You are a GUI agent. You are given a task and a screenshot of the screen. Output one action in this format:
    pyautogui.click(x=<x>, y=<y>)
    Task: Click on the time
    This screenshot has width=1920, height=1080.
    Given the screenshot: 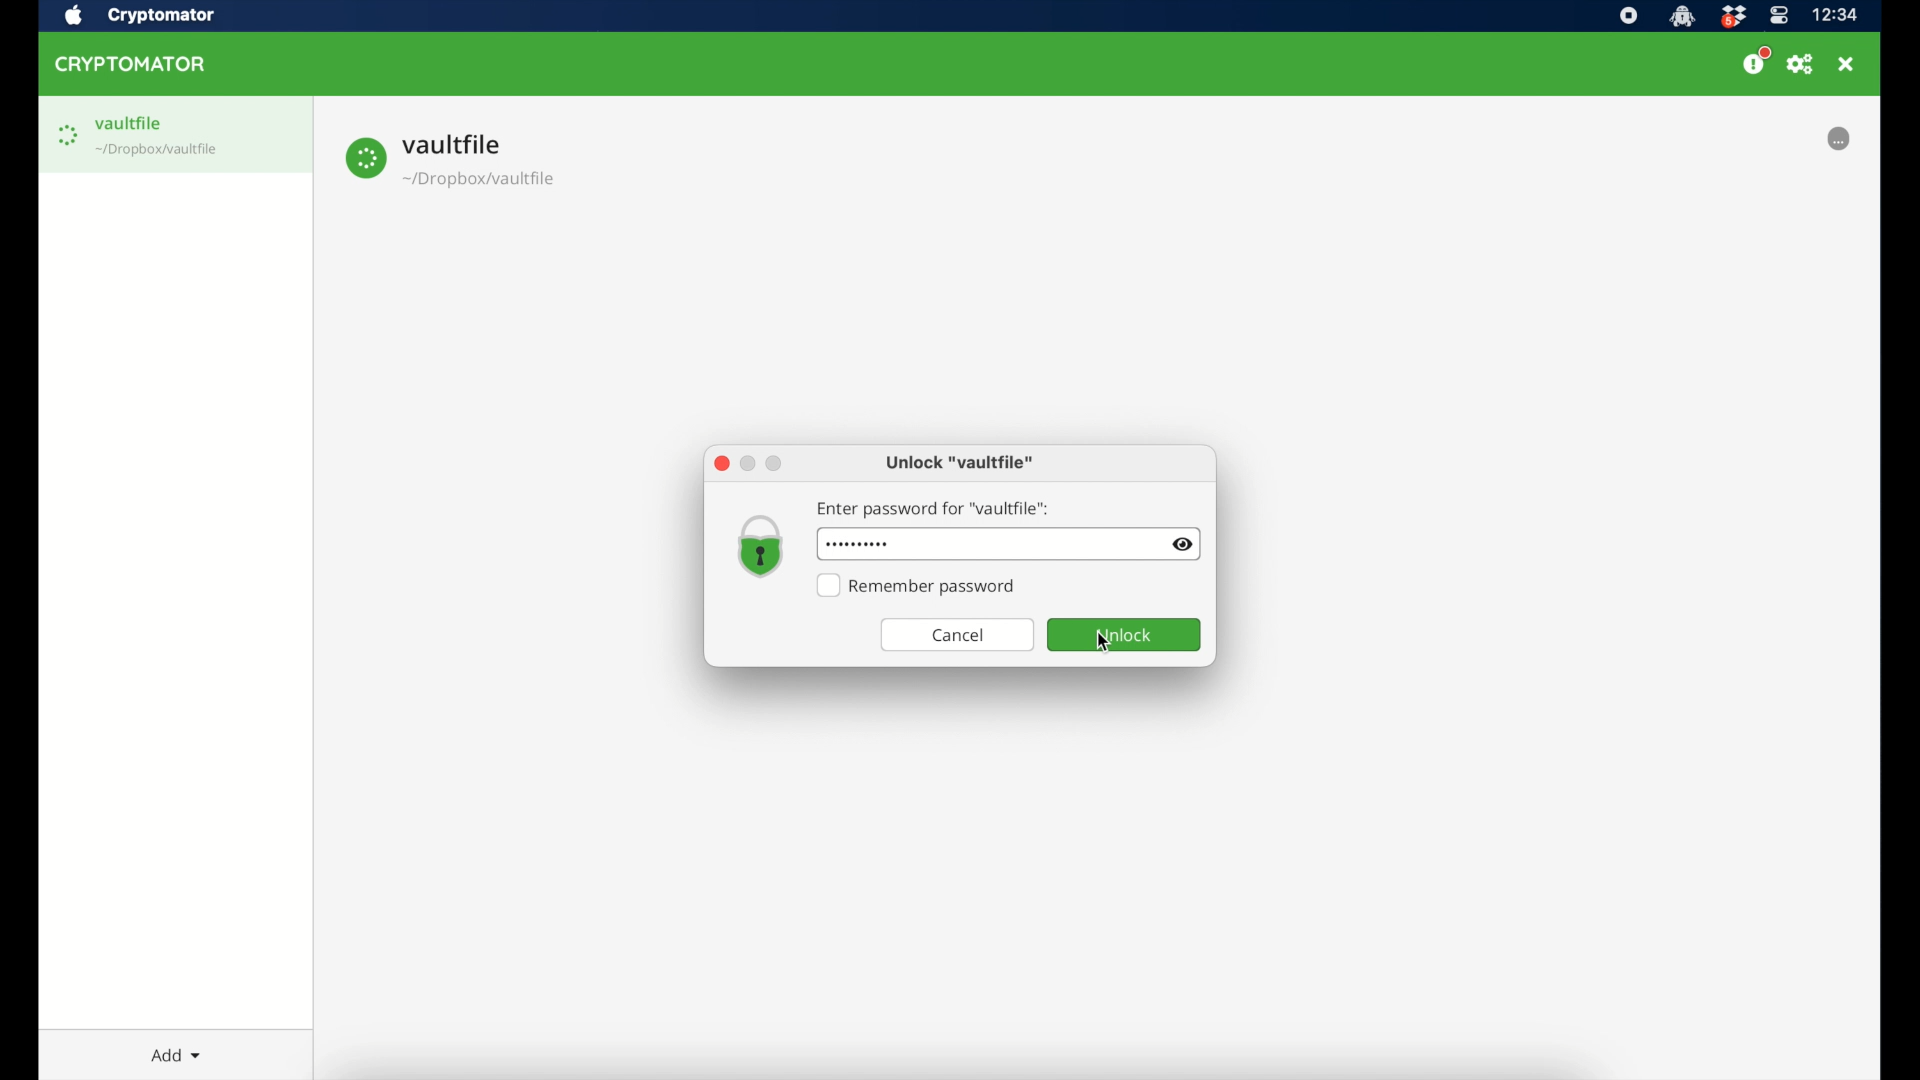 What is the action you would take?
    pyautogui.click(x=1837, y=15)
    